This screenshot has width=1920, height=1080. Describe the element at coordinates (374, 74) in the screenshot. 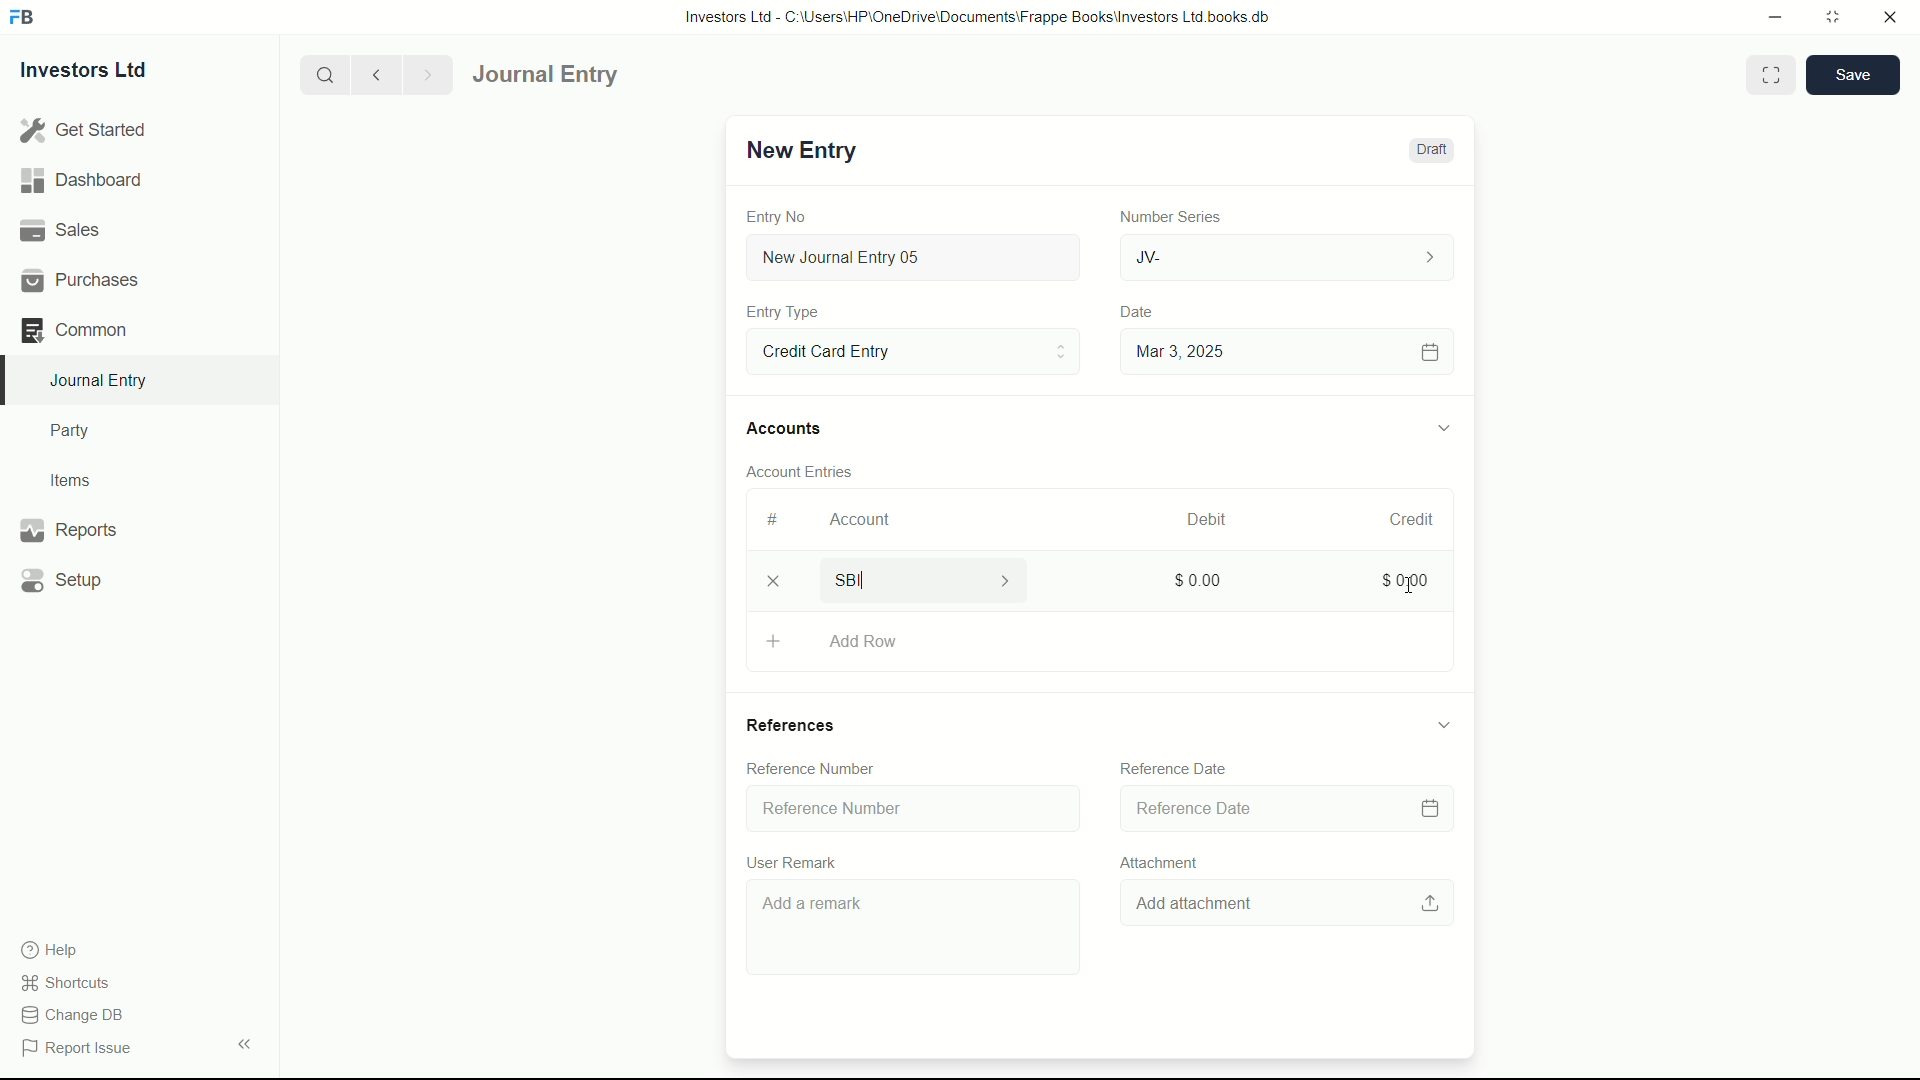

I see `previous` at that location.